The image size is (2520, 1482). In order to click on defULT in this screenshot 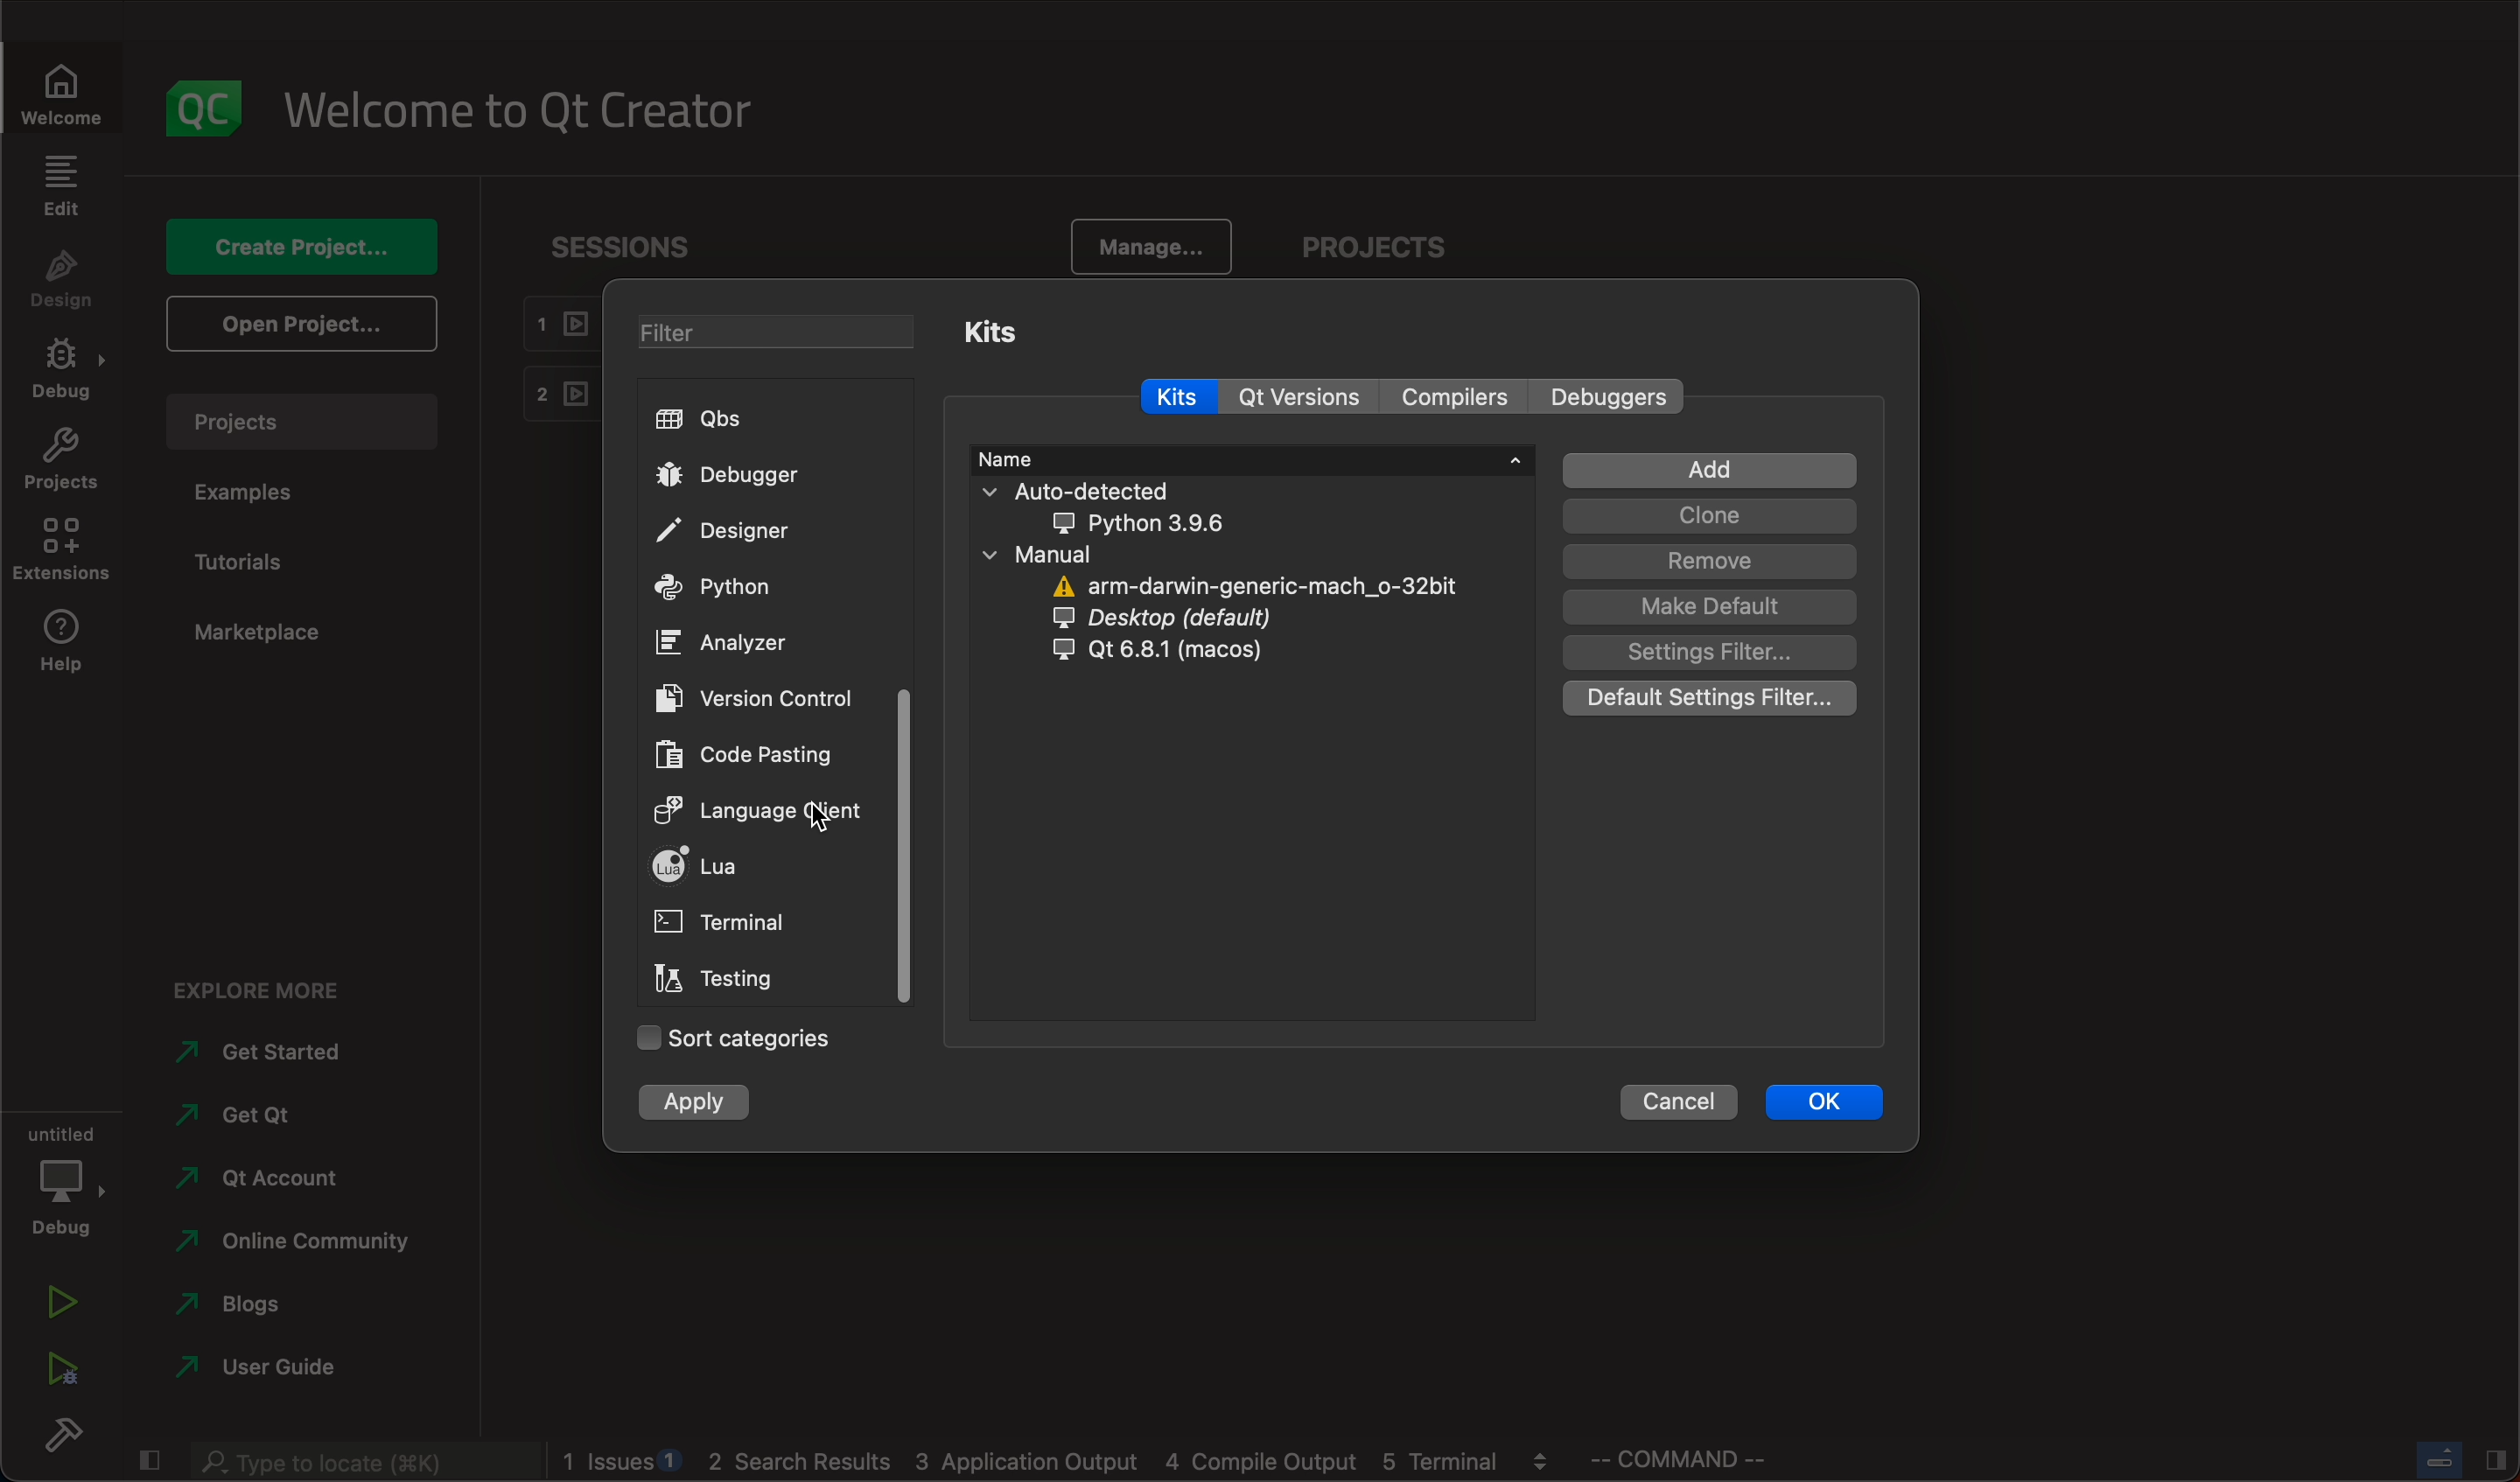, I will do `click(1715, 701)`.